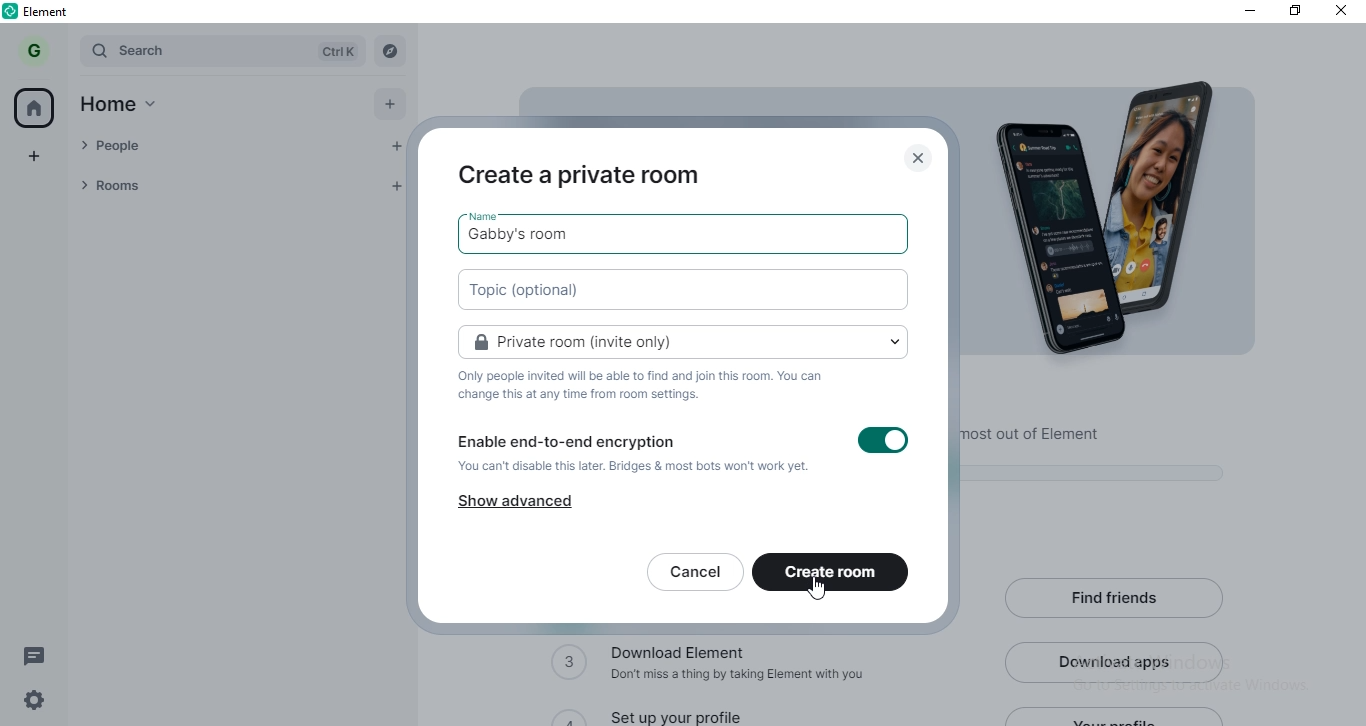  I want to click on set up your profile, so click(688, 713).